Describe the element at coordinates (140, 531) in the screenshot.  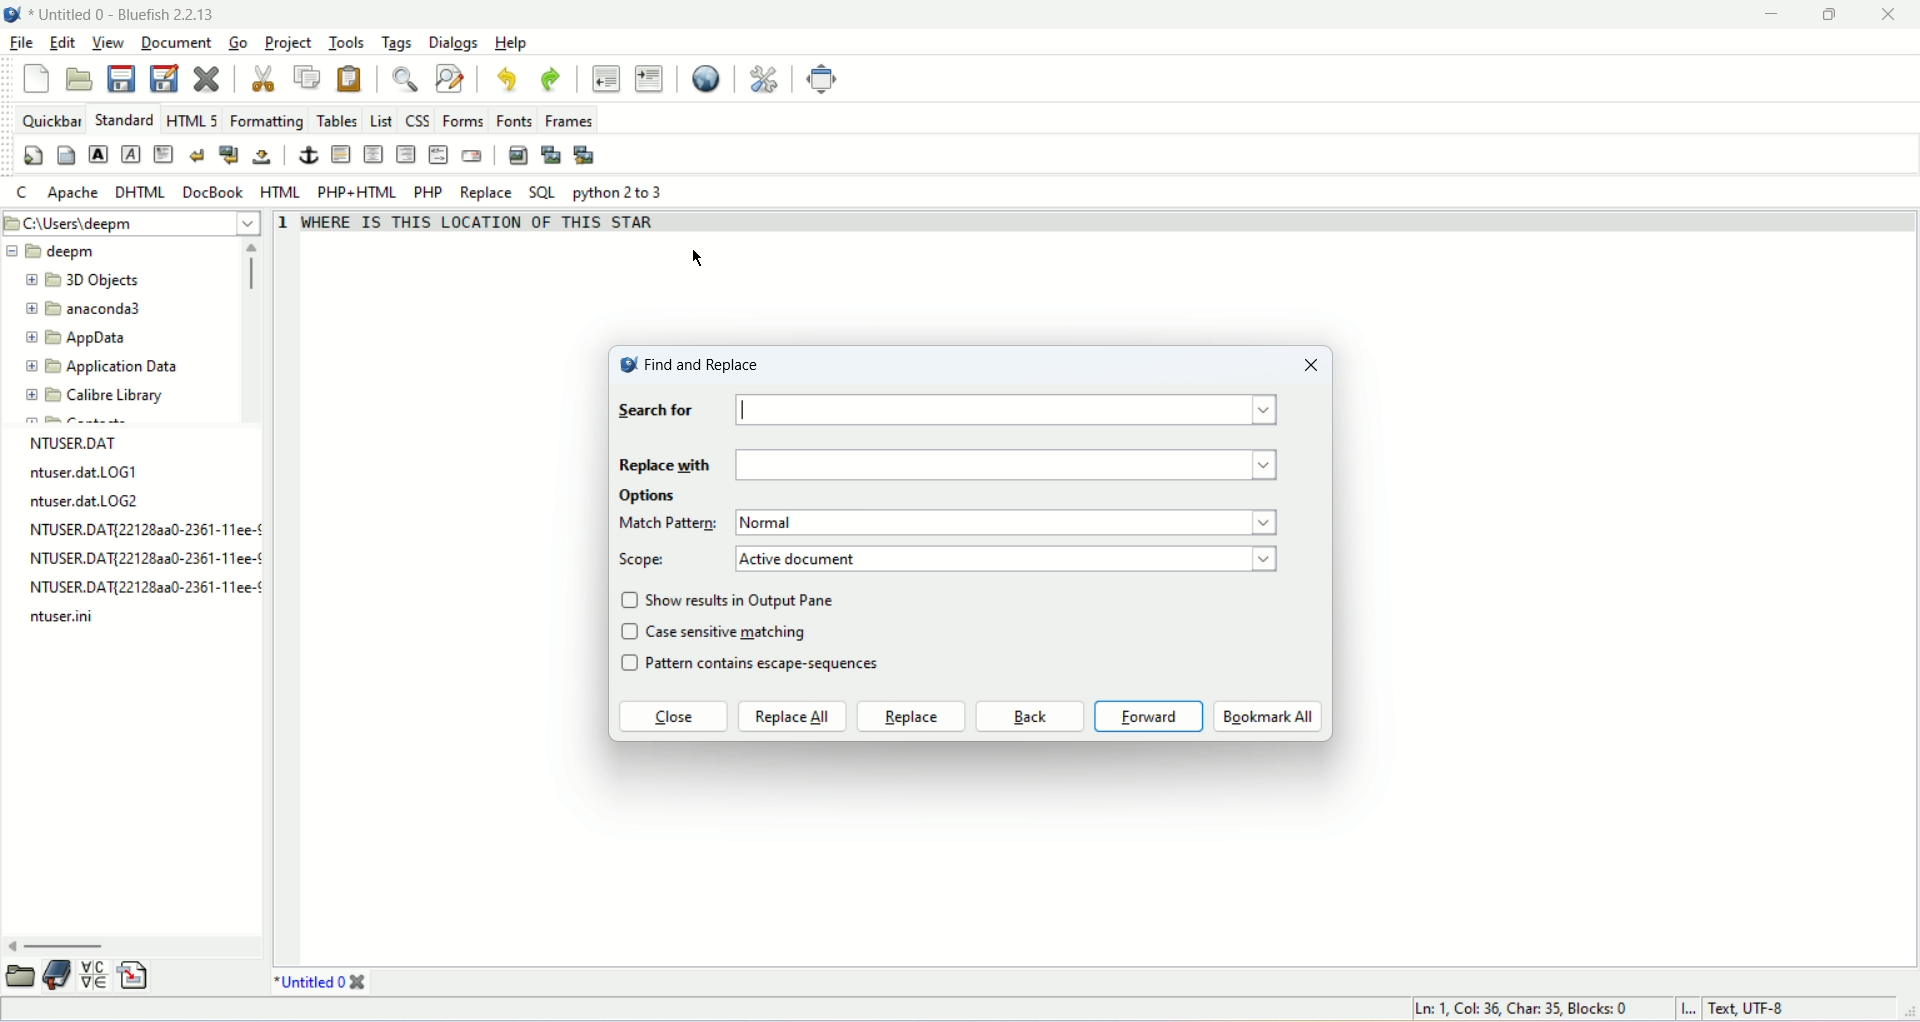
I see `file name` at that location.